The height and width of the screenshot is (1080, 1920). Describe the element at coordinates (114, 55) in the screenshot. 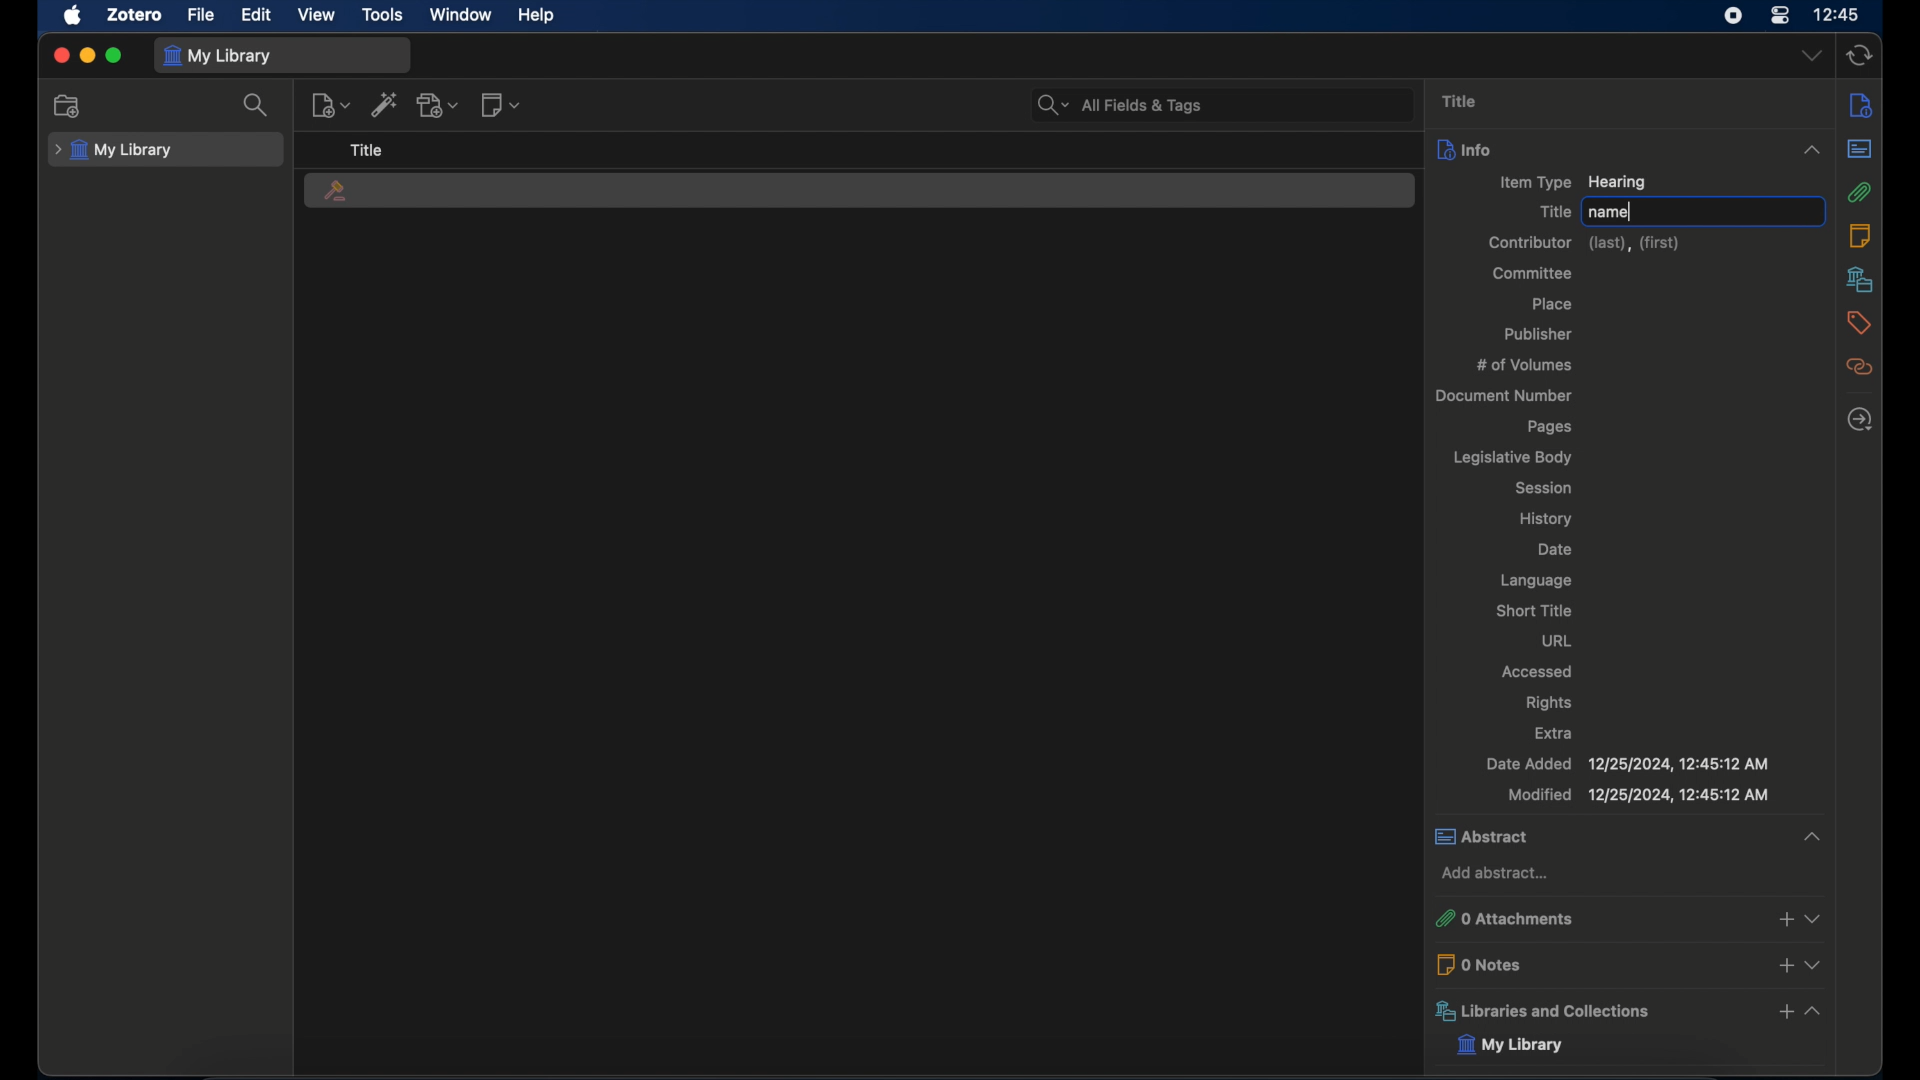

I see `maximize` at that location.